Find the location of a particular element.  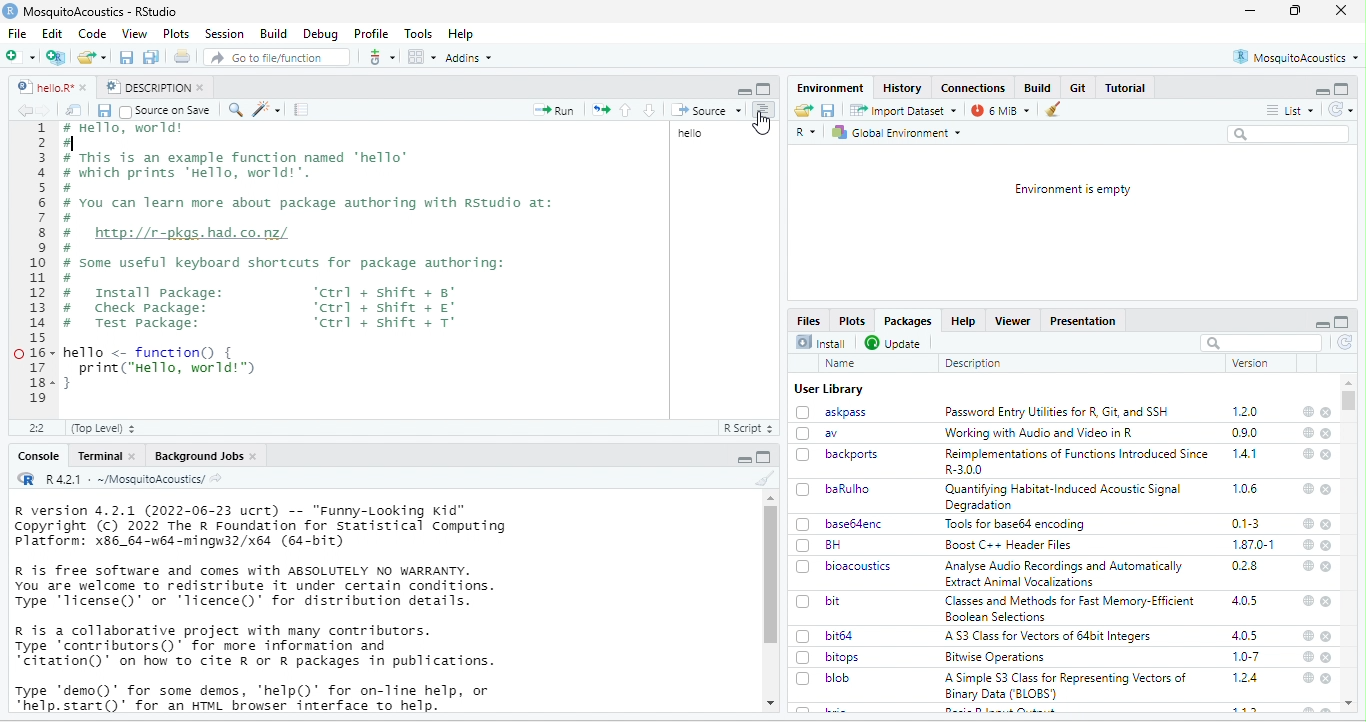

workspace panes is located at coordinates (421, 57).